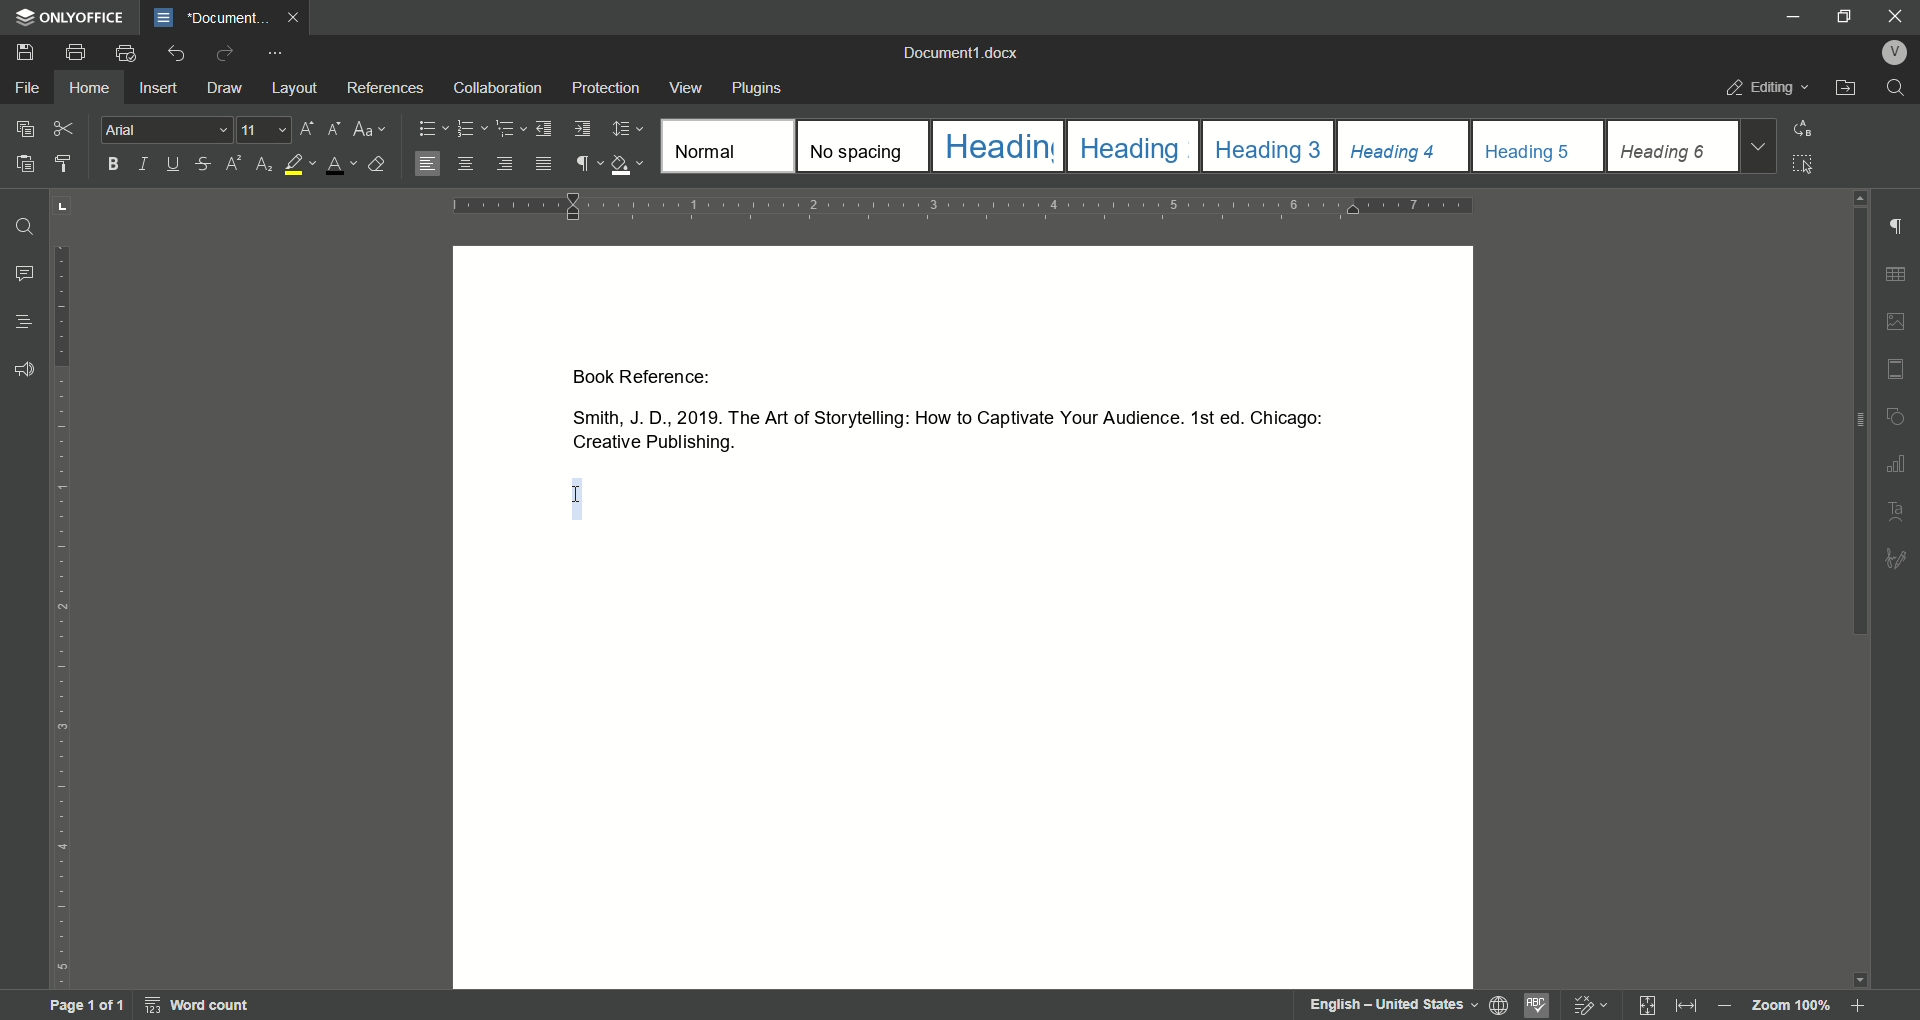 The height and width of the screenshot is (1020, 1920). Describe the element at coordinates (299, 165) in the screenshot. I see `highlight color` at that location.